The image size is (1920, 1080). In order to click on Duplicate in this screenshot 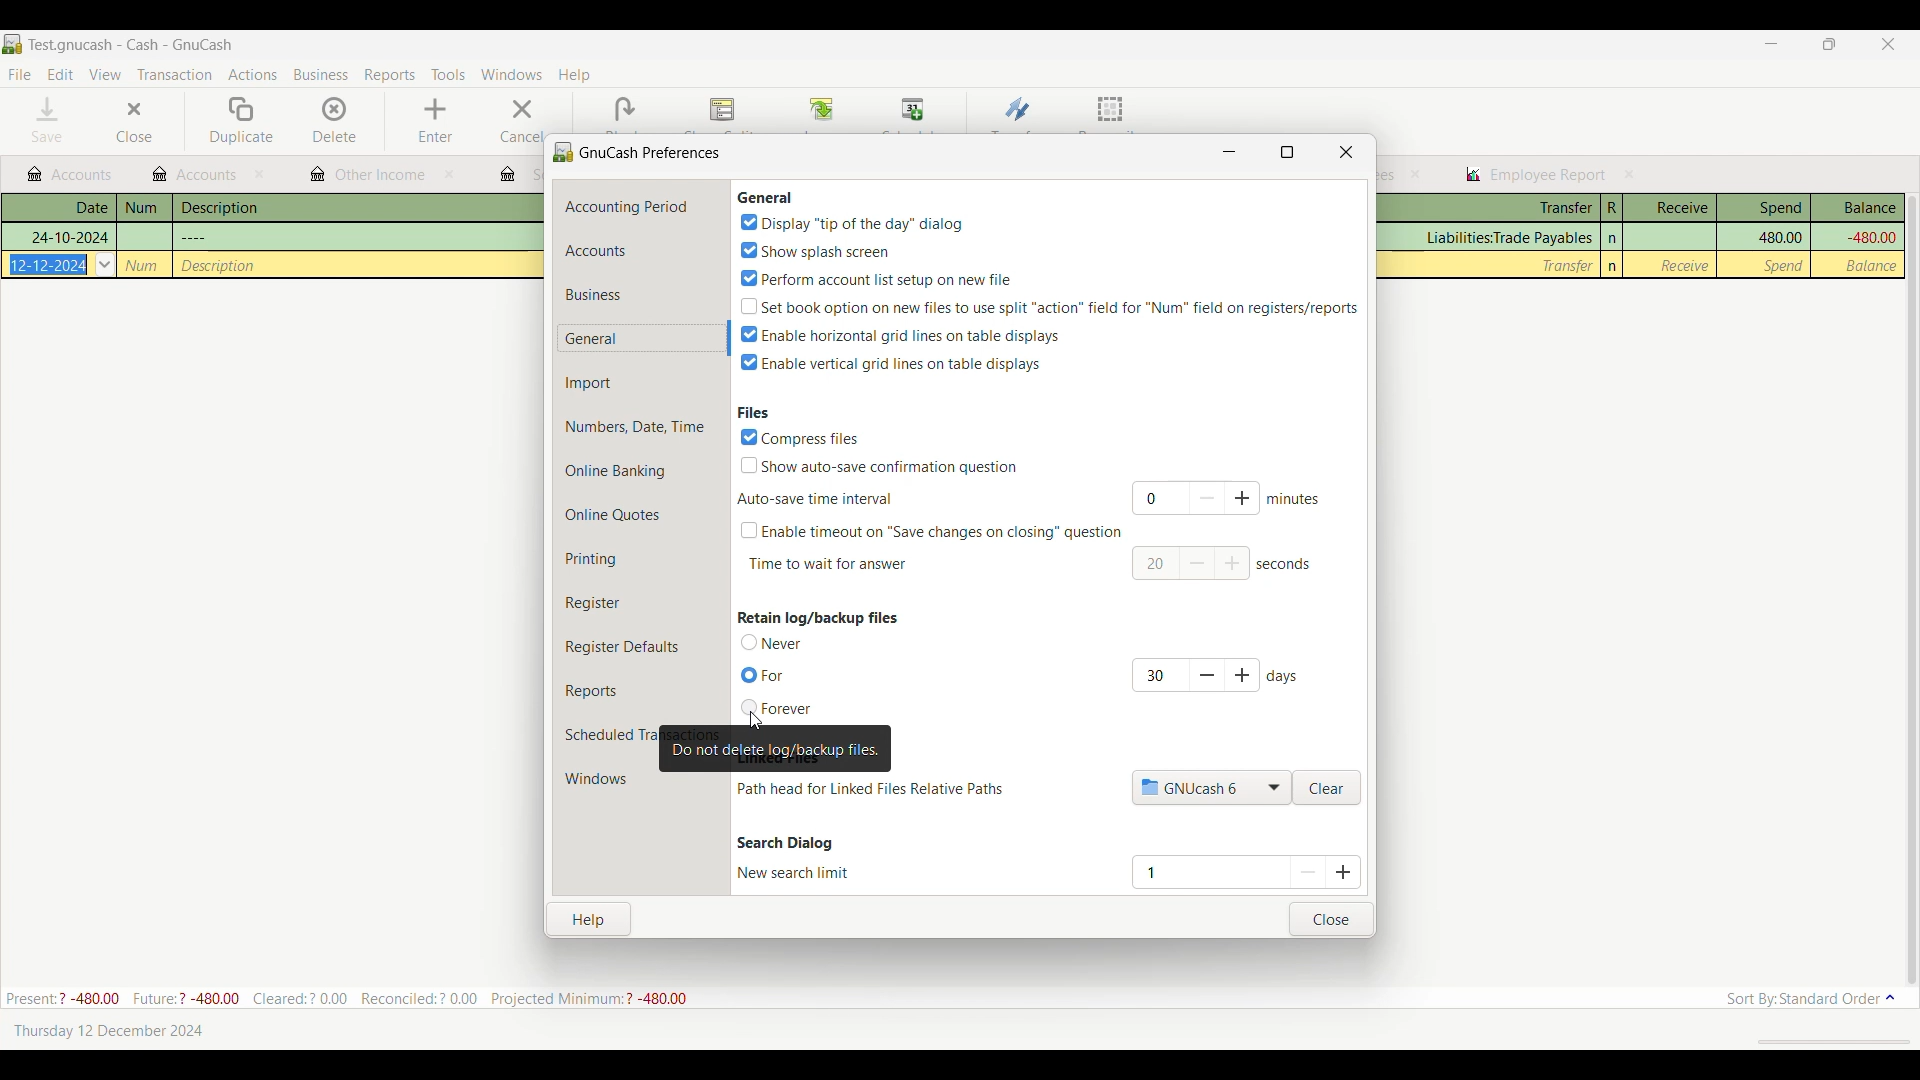, I will do `click(241, 121)`.